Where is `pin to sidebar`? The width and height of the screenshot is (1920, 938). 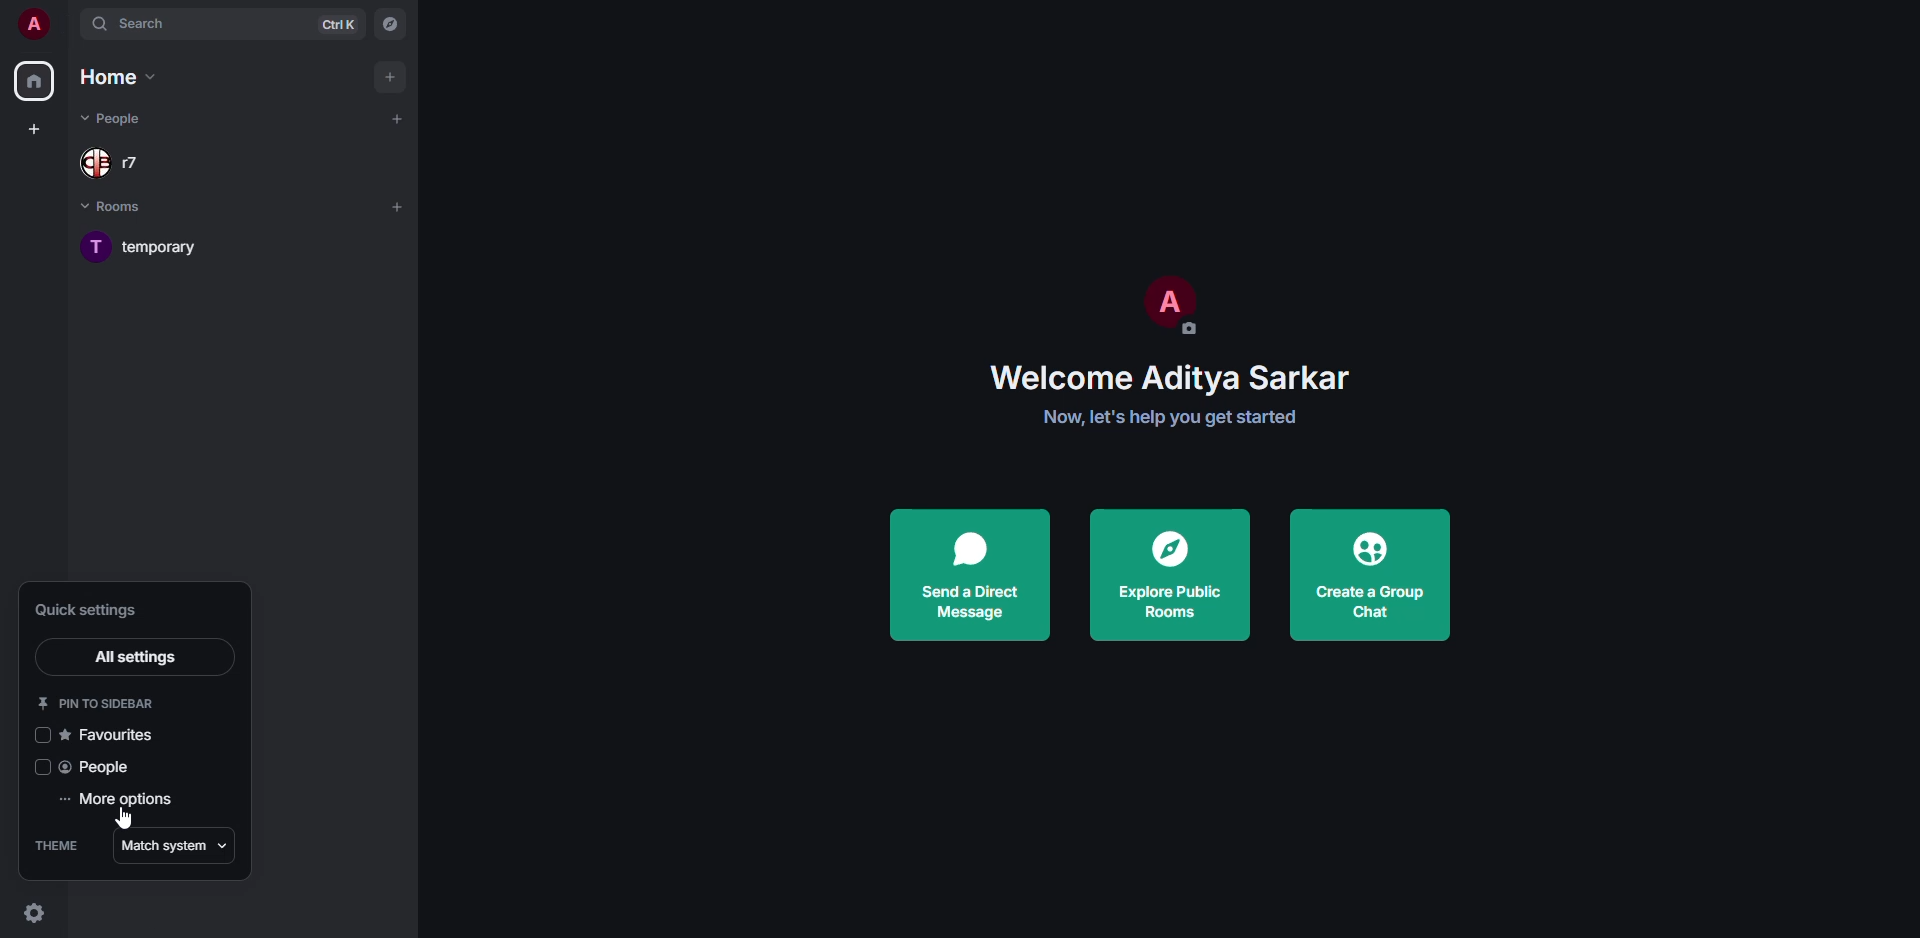 pin to sidebar is located at coordinates (99, 701).